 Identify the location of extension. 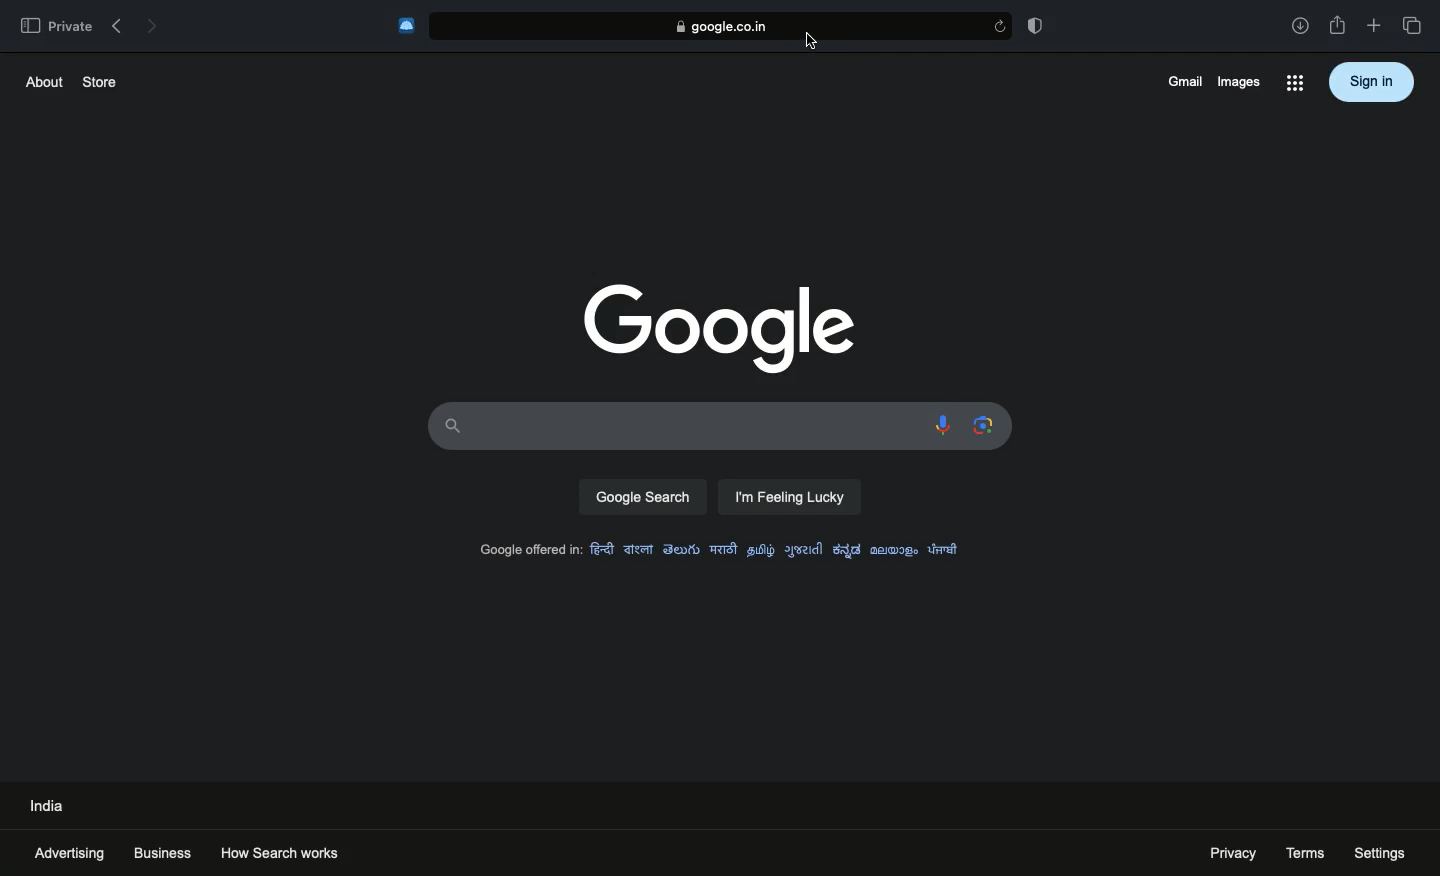
(407, 26).